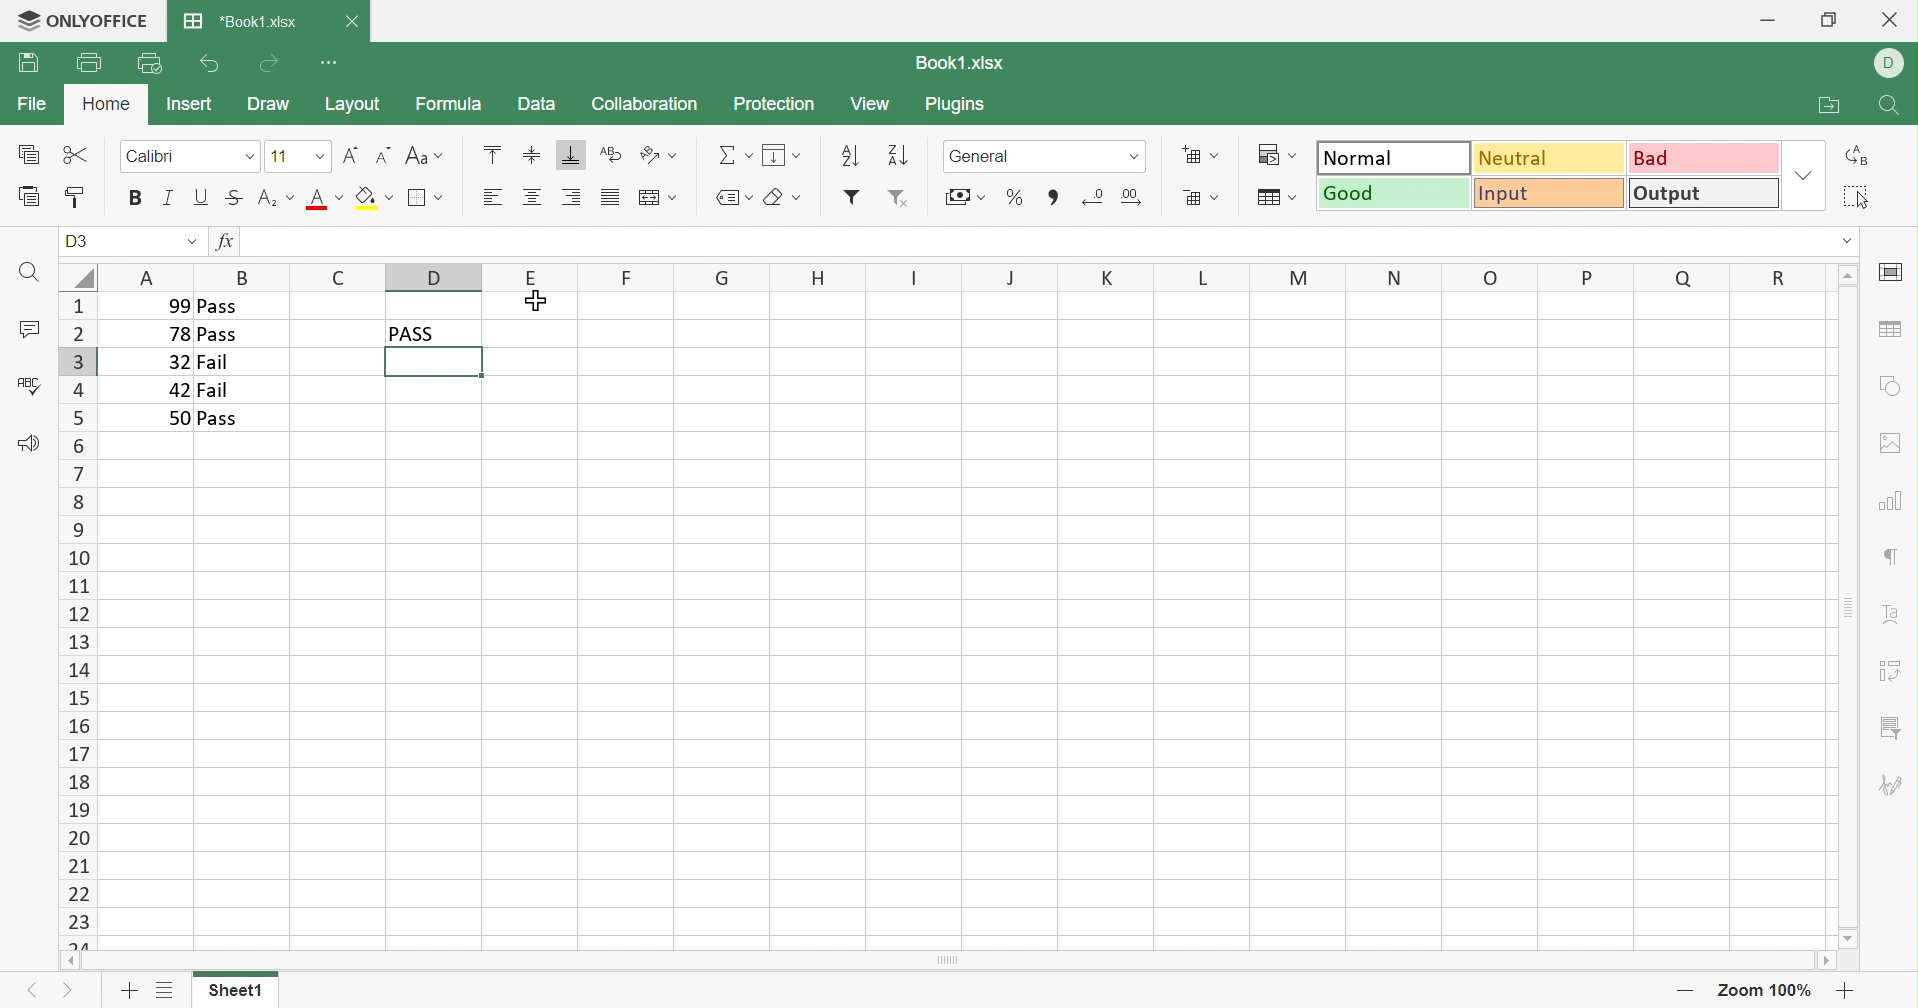 Image resolution: width=1918 pixels, height=1008 pixels. What do you see at coordinates (849, 153) in the screenshot?
I see `Sort descending` at bounding box center [849, 153].